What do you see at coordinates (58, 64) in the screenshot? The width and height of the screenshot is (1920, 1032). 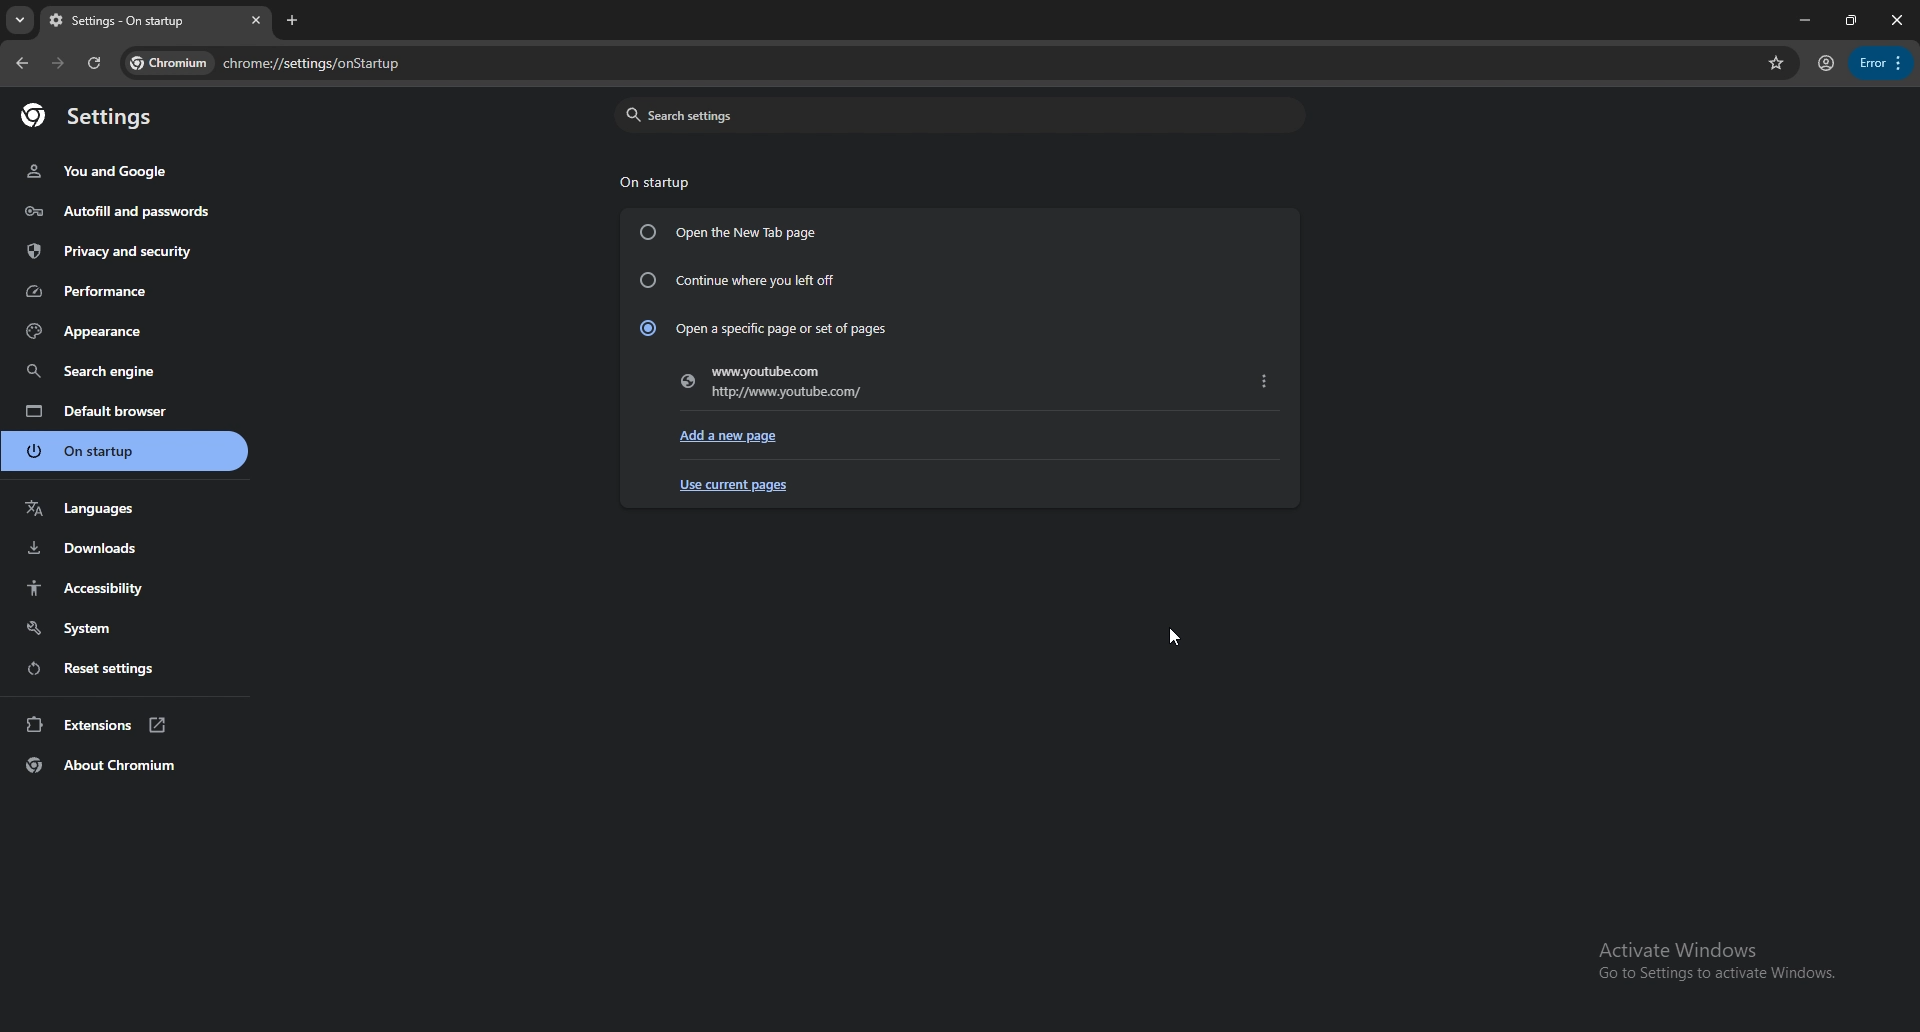 I see `forward` at bounding box center [58, 64].